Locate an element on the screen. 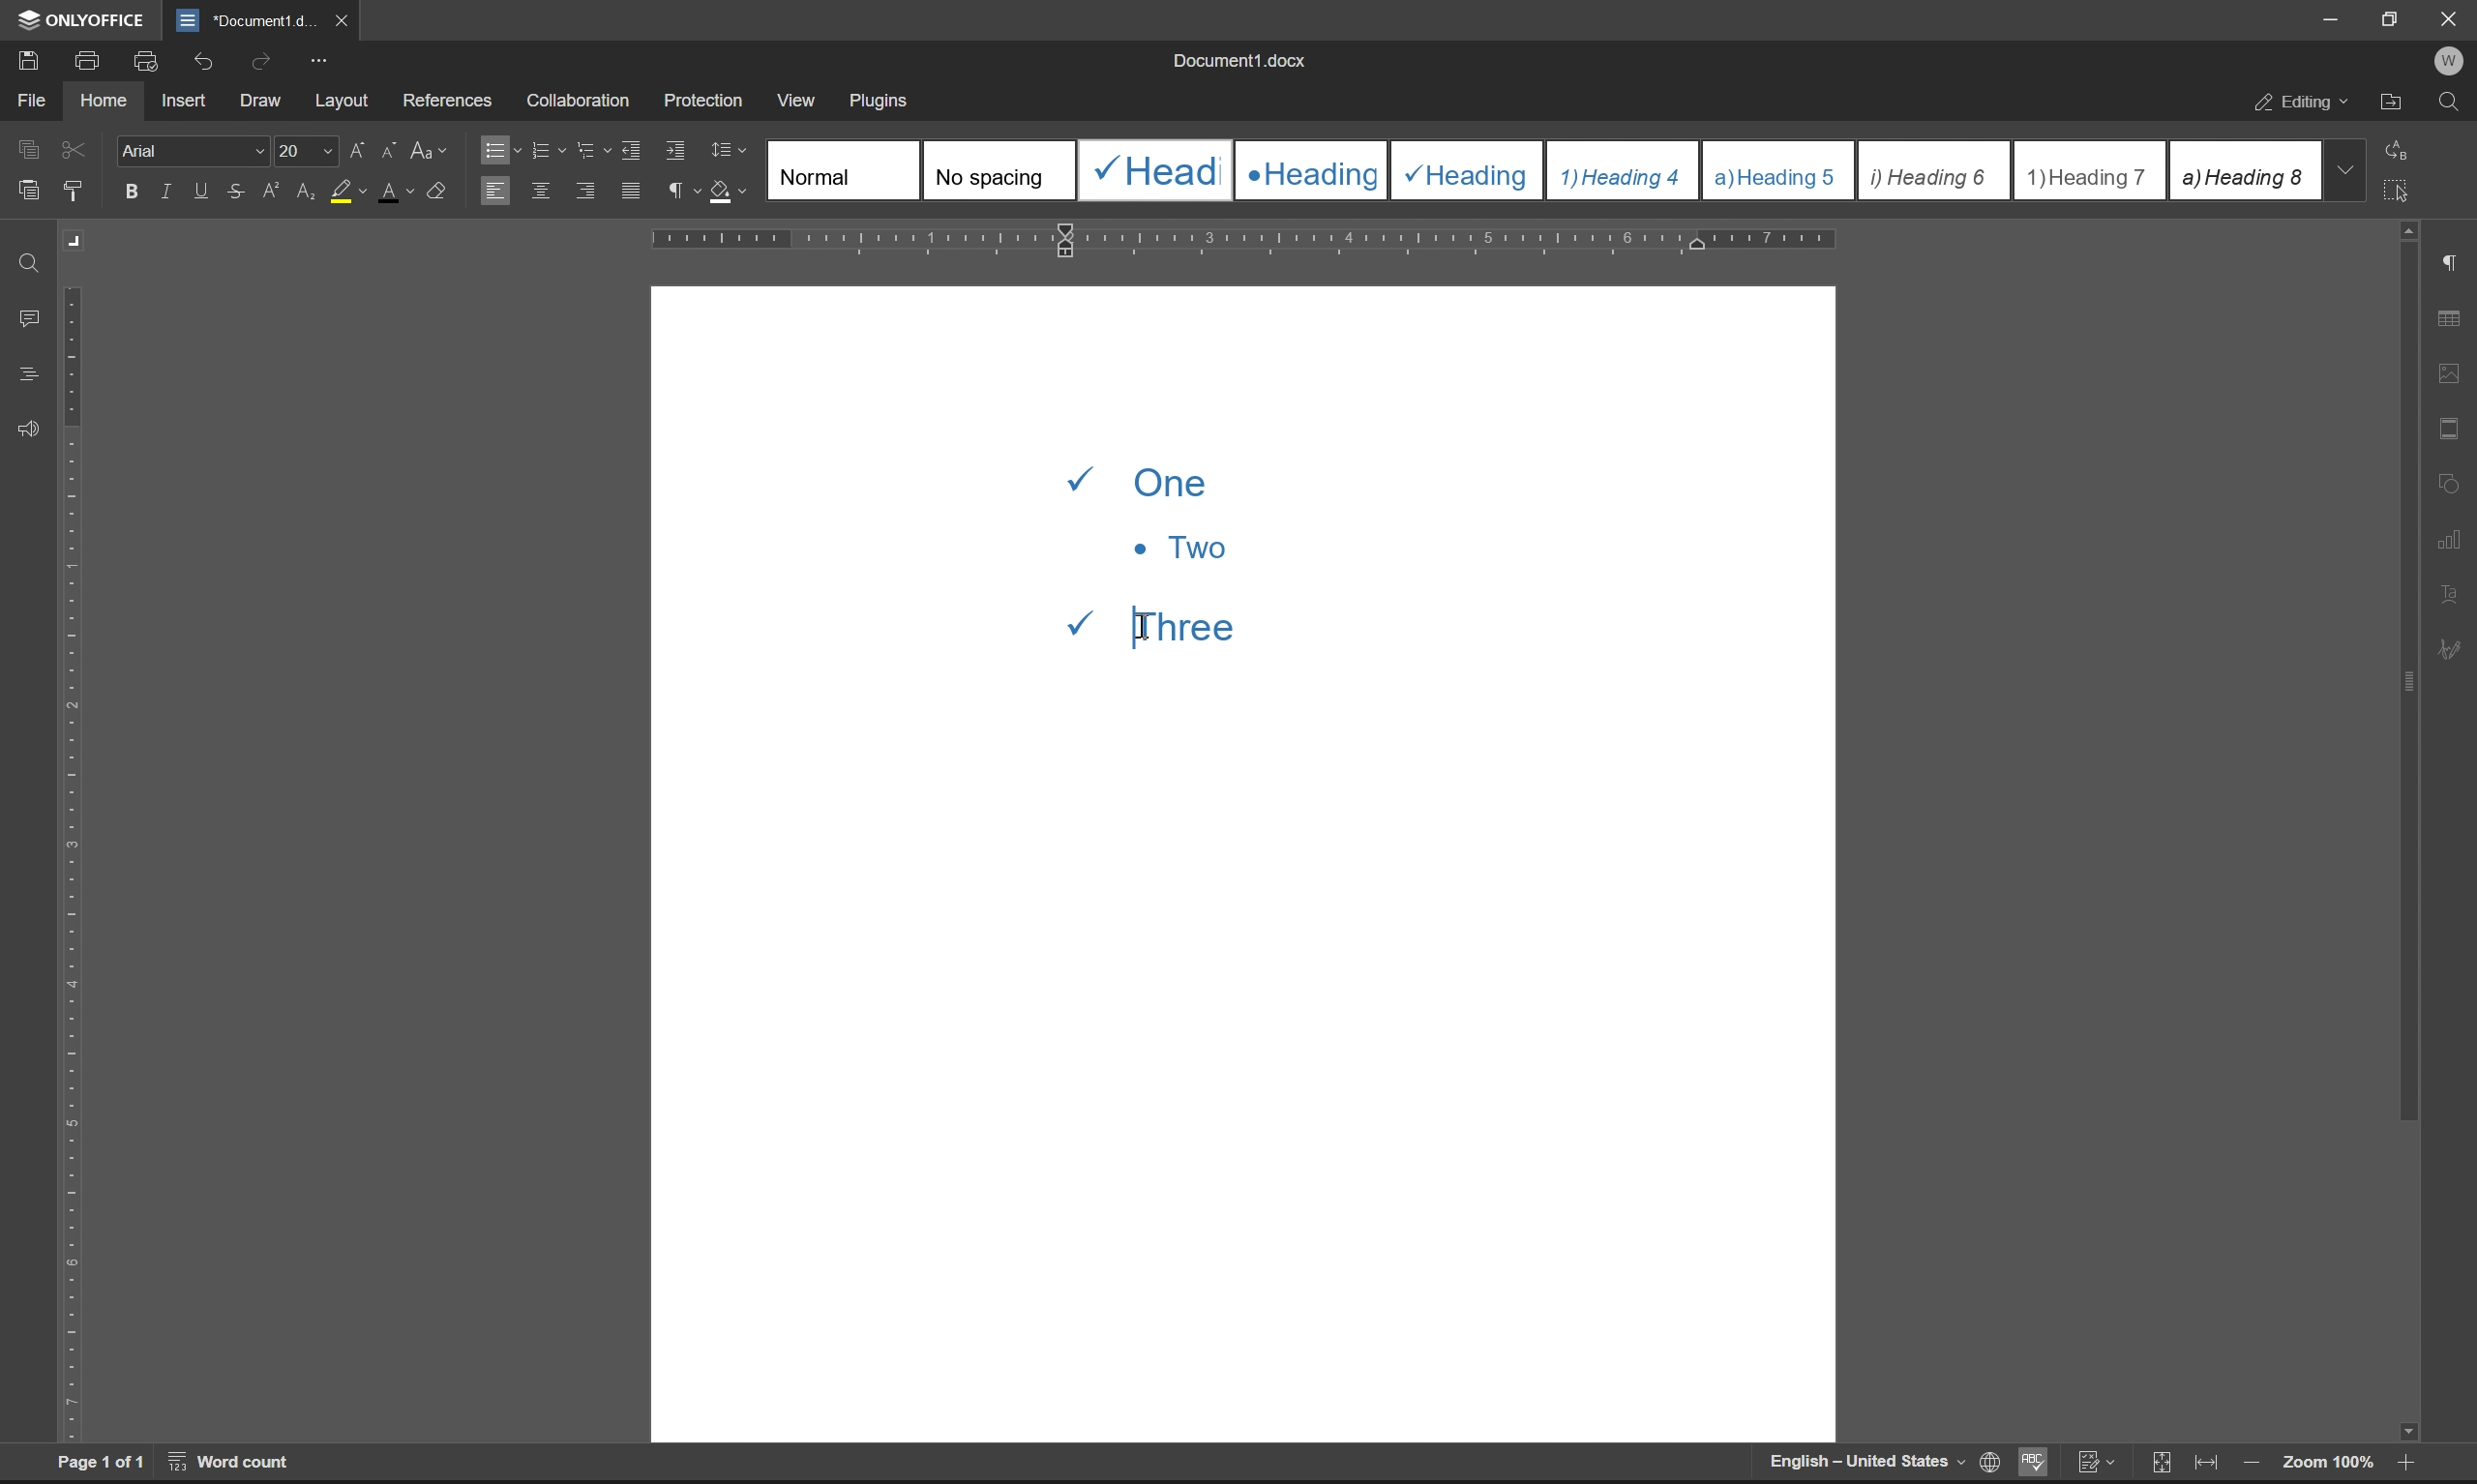 The width and height of the screenshot is (2477, 1484). font size is located at coordinates (302, 149).